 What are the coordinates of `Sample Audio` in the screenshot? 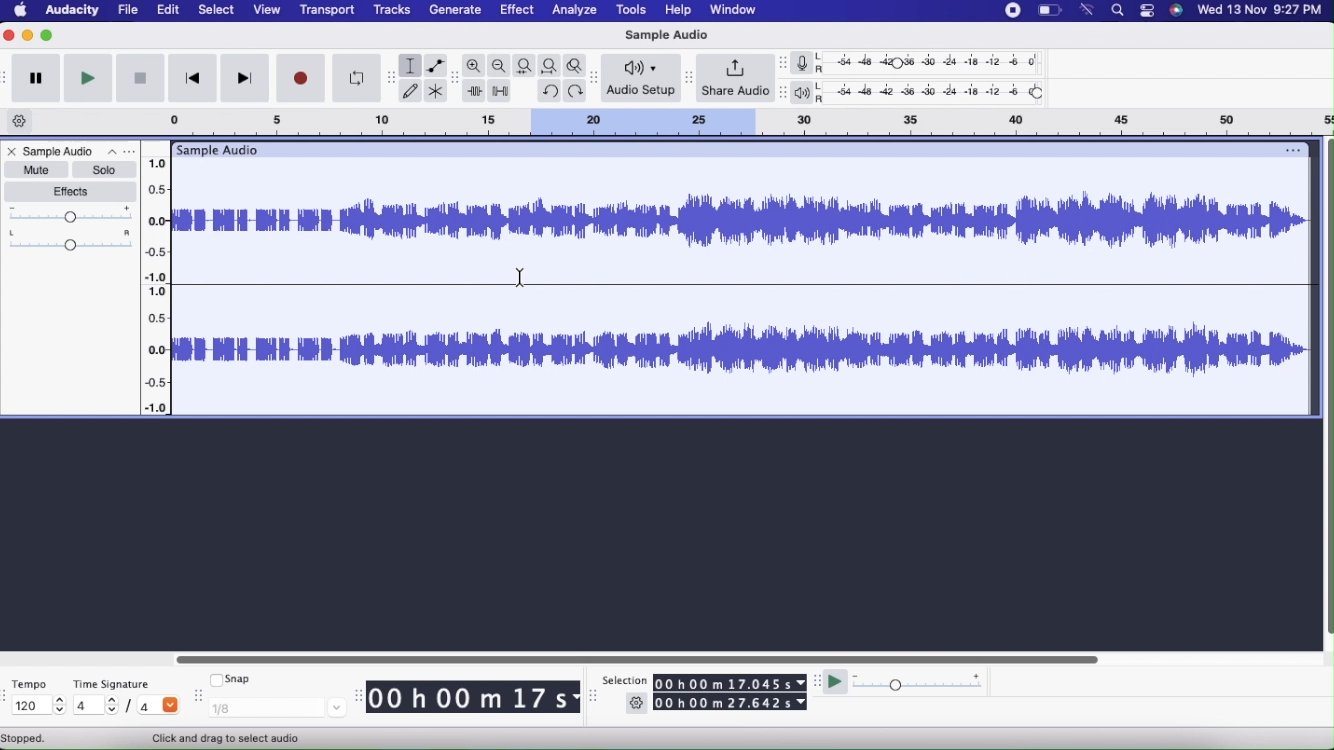 It's located at (664, 35).